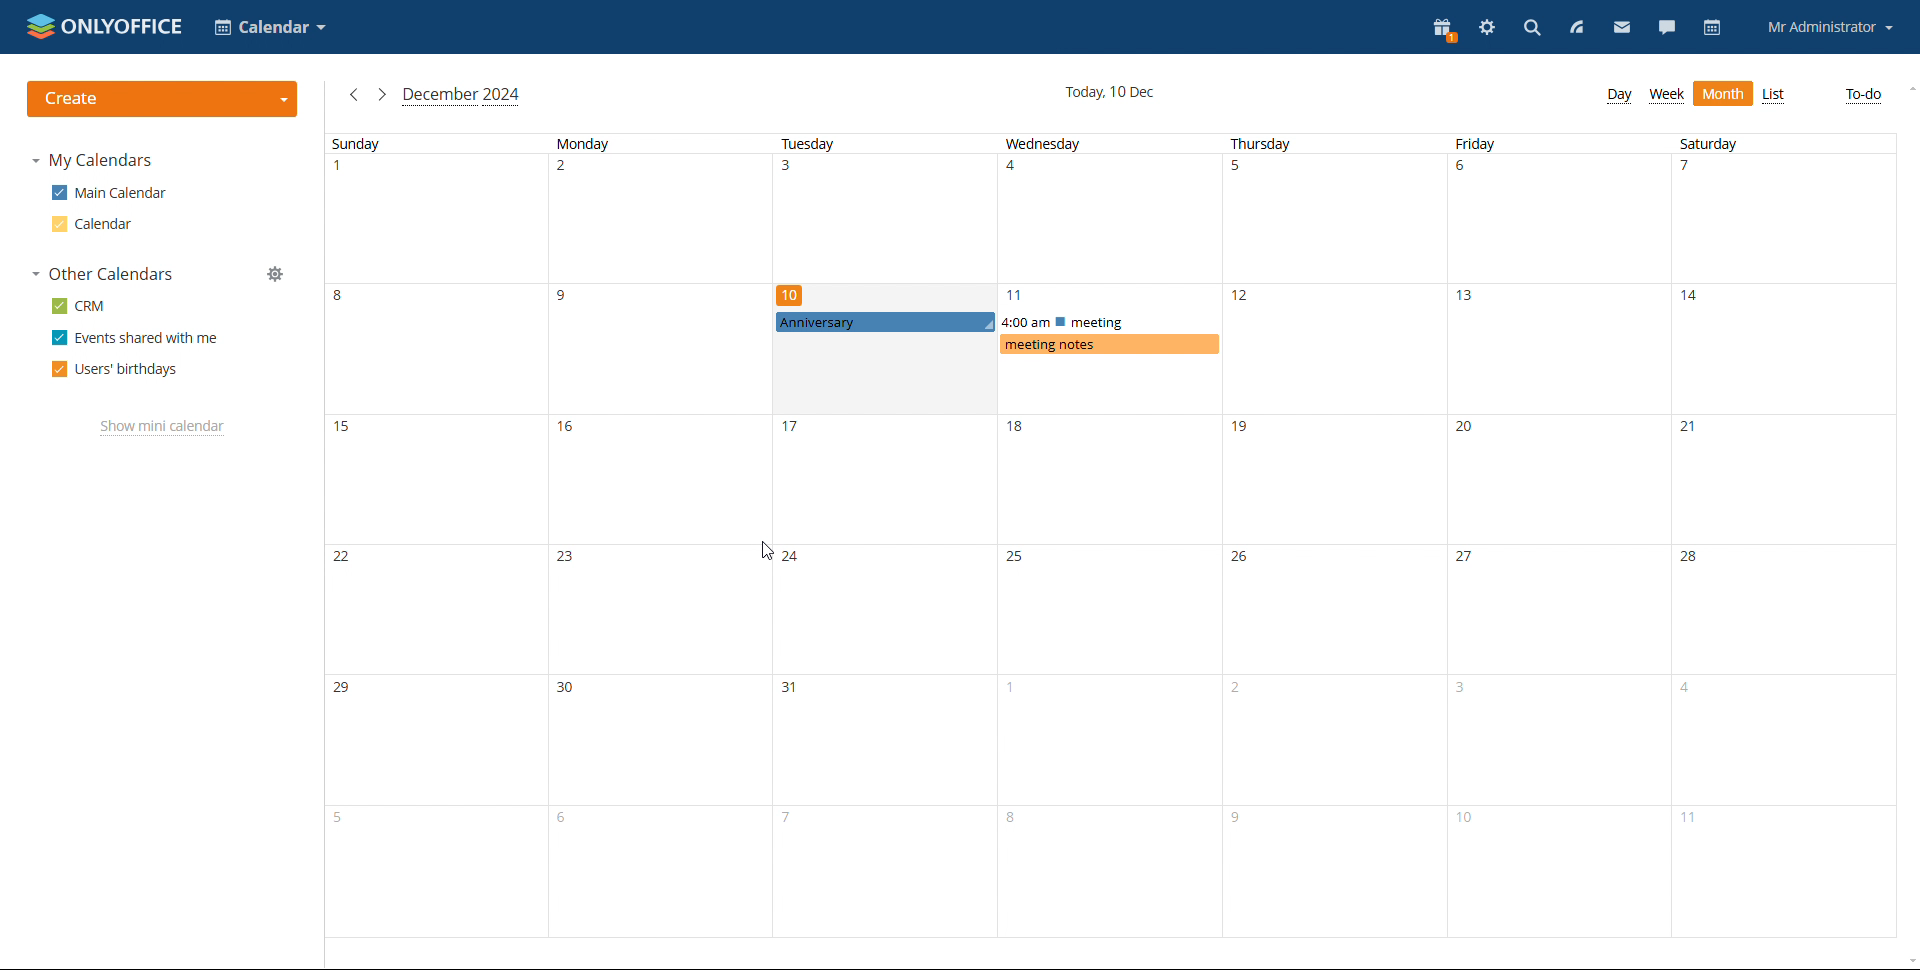 This screenshot has height=970, width=1920. What do you see at coordinates (760, 551) in the screenshot?
I see `cursor` at bounding box center [760, 551].